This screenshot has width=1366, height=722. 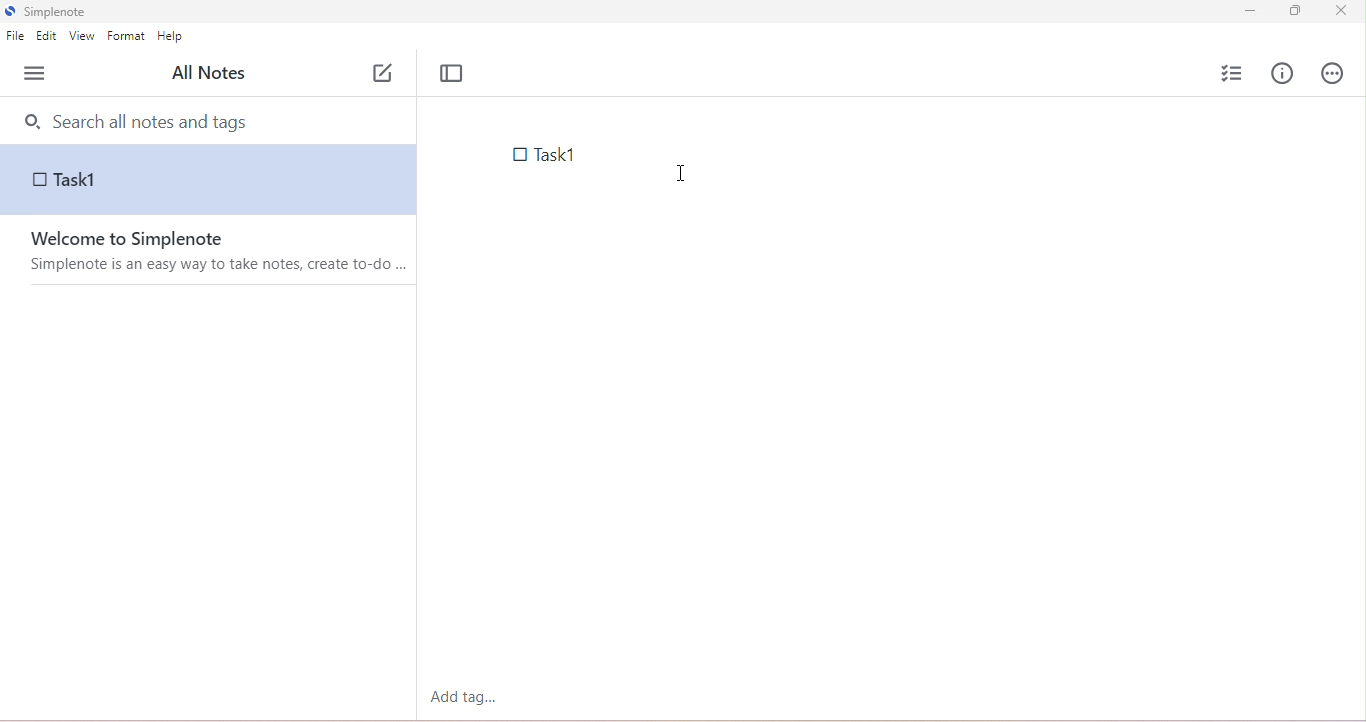 I want to click on note text with checklist, so click(x=550, y=154).